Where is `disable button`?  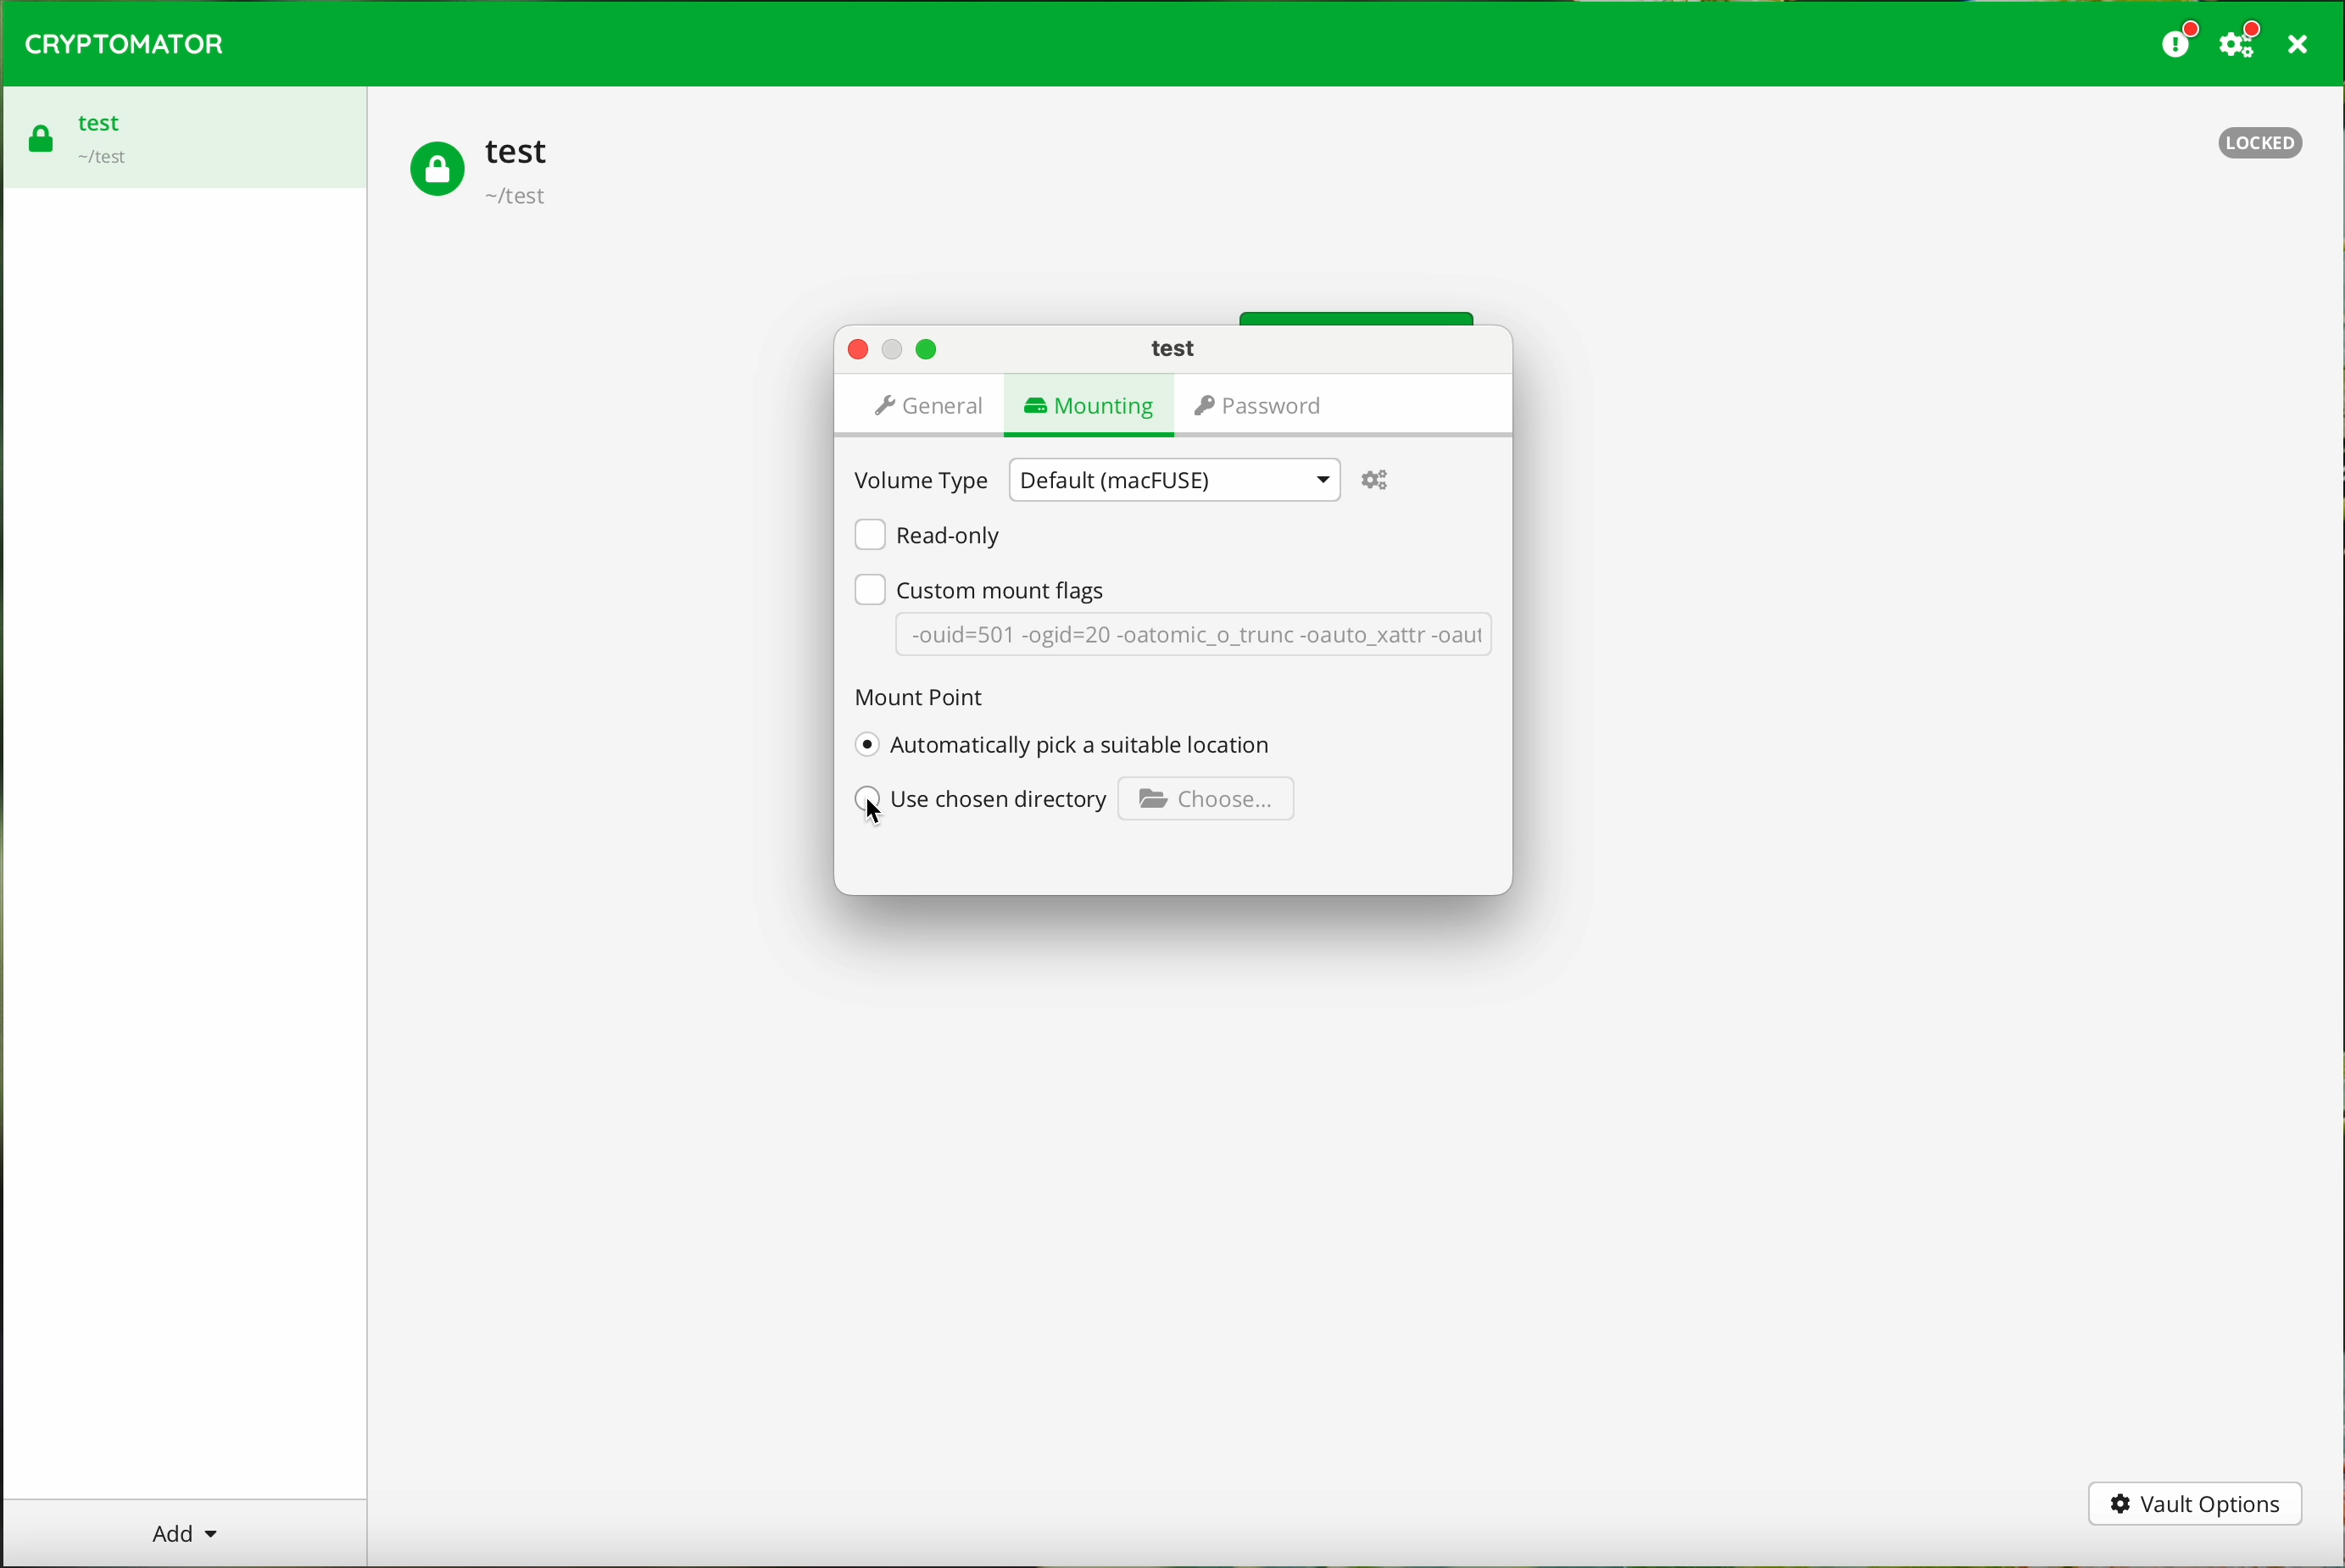 disable button is located at coordinates (895, 351).